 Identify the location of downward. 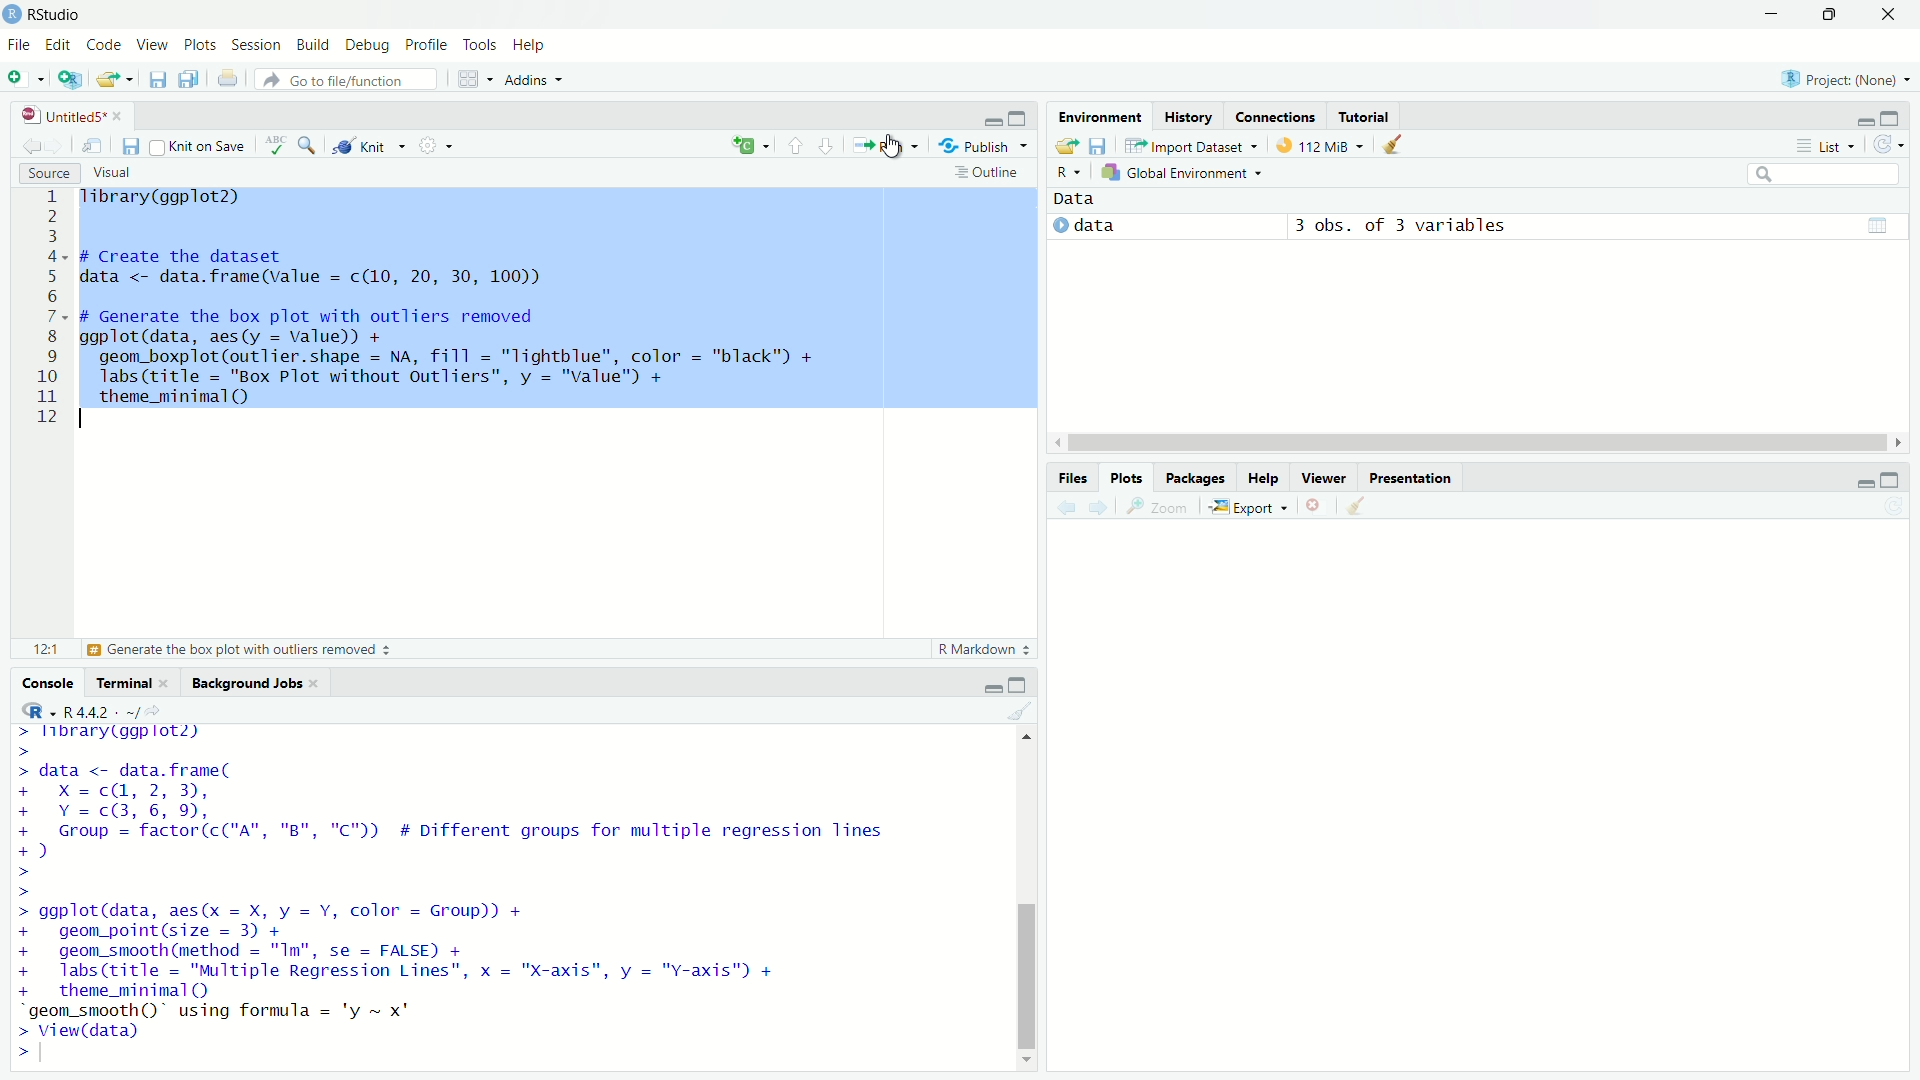
(832, 147).